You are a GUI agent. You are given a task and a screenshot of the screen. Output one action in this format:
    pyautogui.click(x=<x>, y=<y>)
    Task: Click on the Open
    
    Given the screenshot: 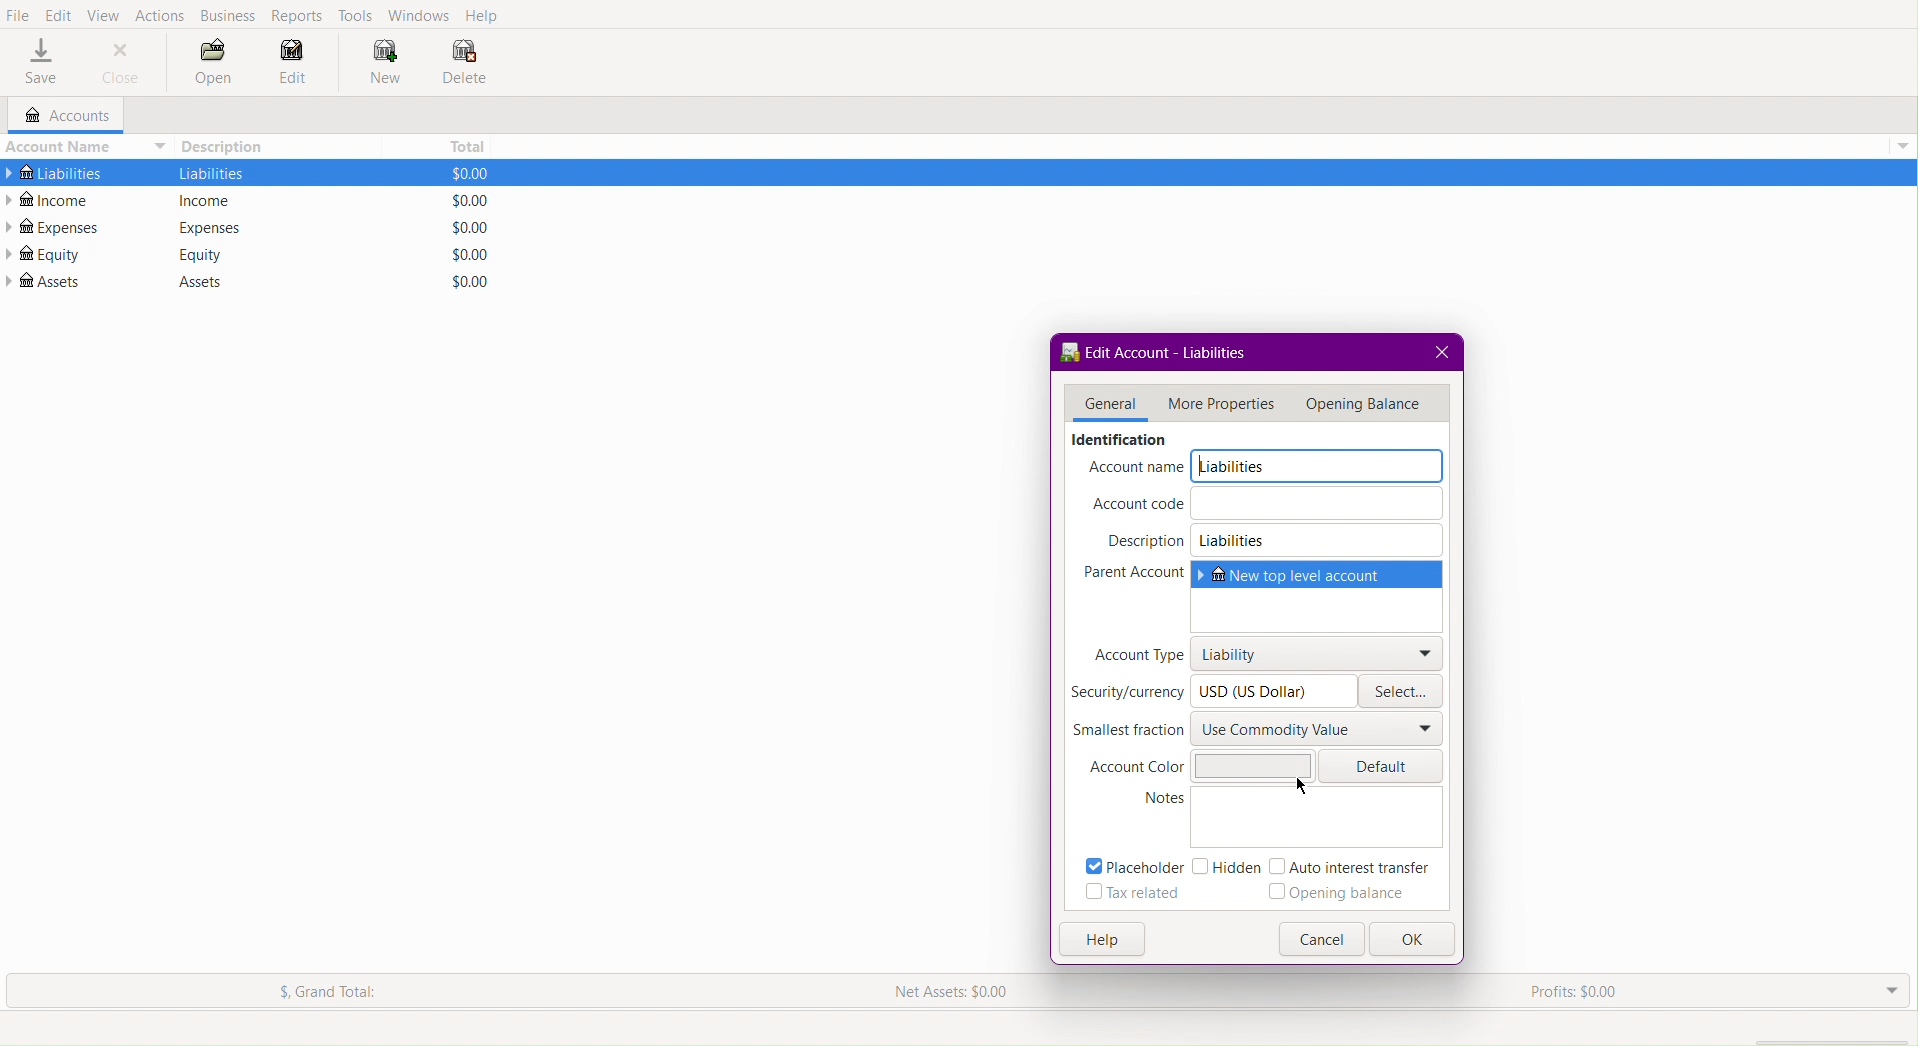 What is the action you would take?
    pyautogui.click(x=214, y=65)
    